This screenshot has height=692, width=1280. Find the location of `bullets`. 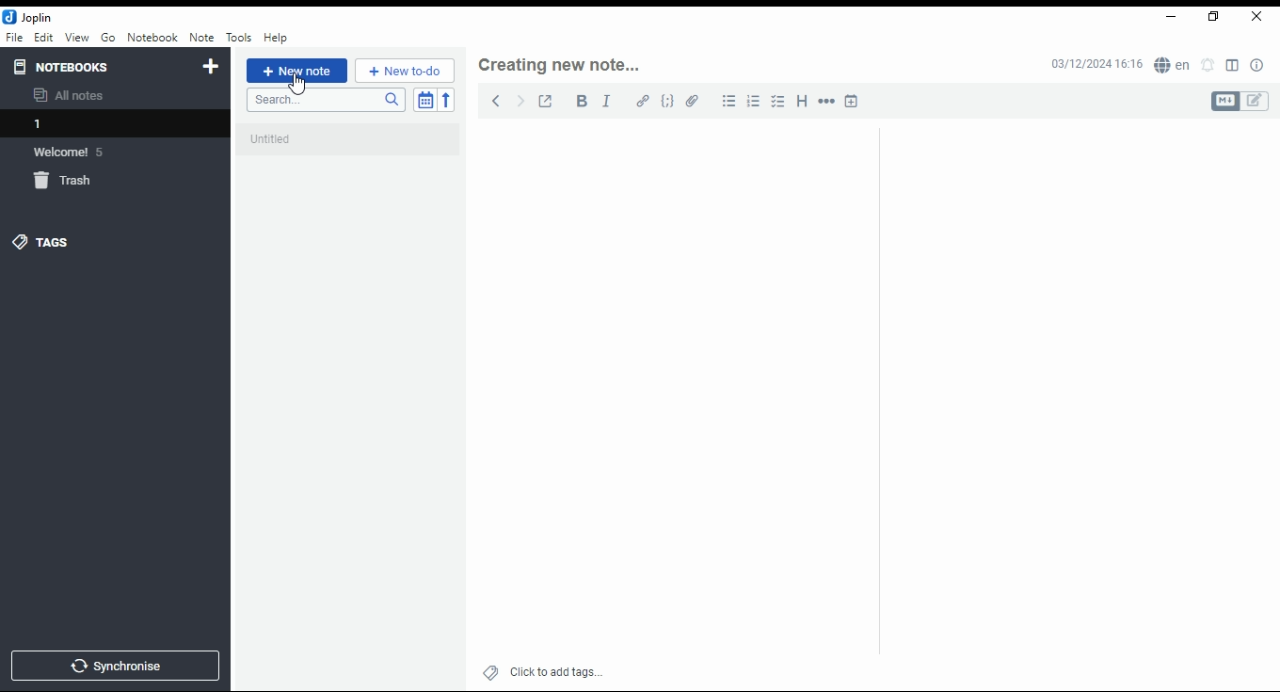

bullets is located at coordinates (726, 101).